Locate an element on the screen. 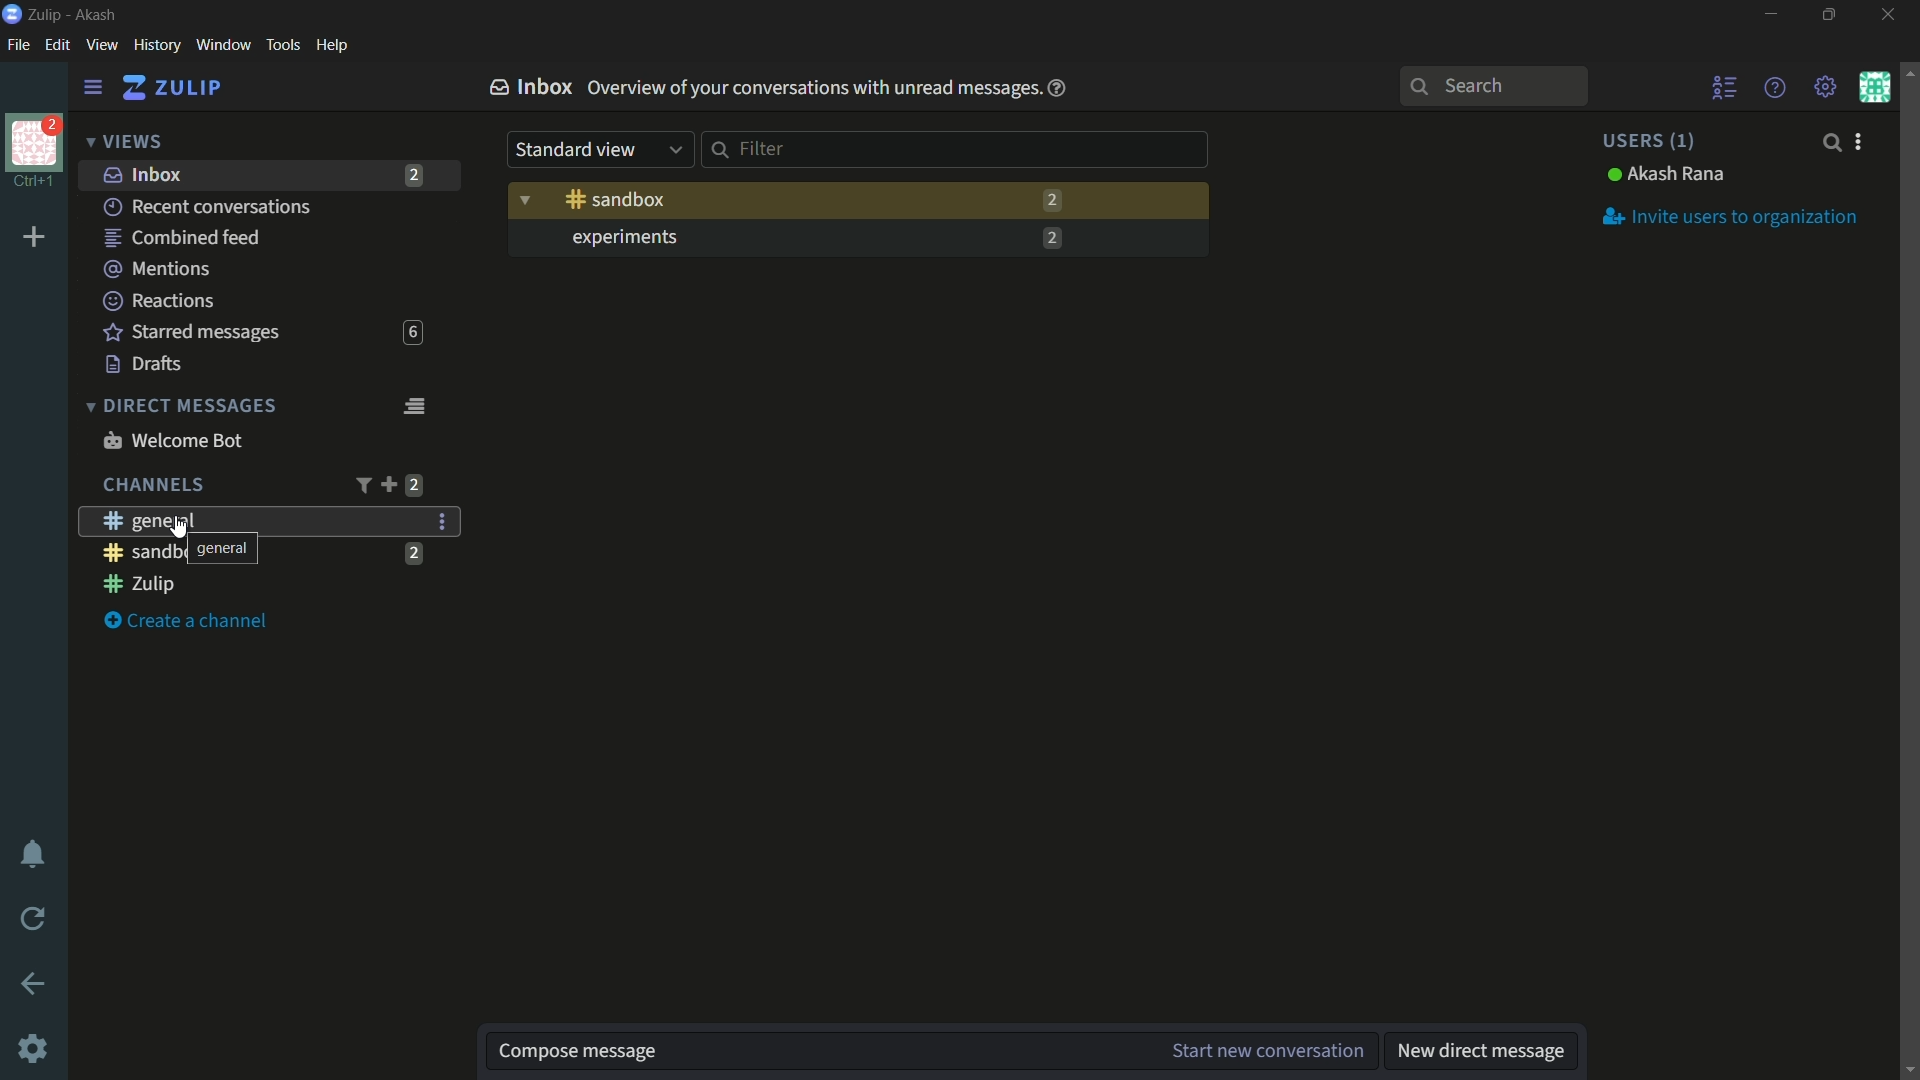 The width and height of the screenshot is (1920, 1080). channels is located at coordinates (152, 485).